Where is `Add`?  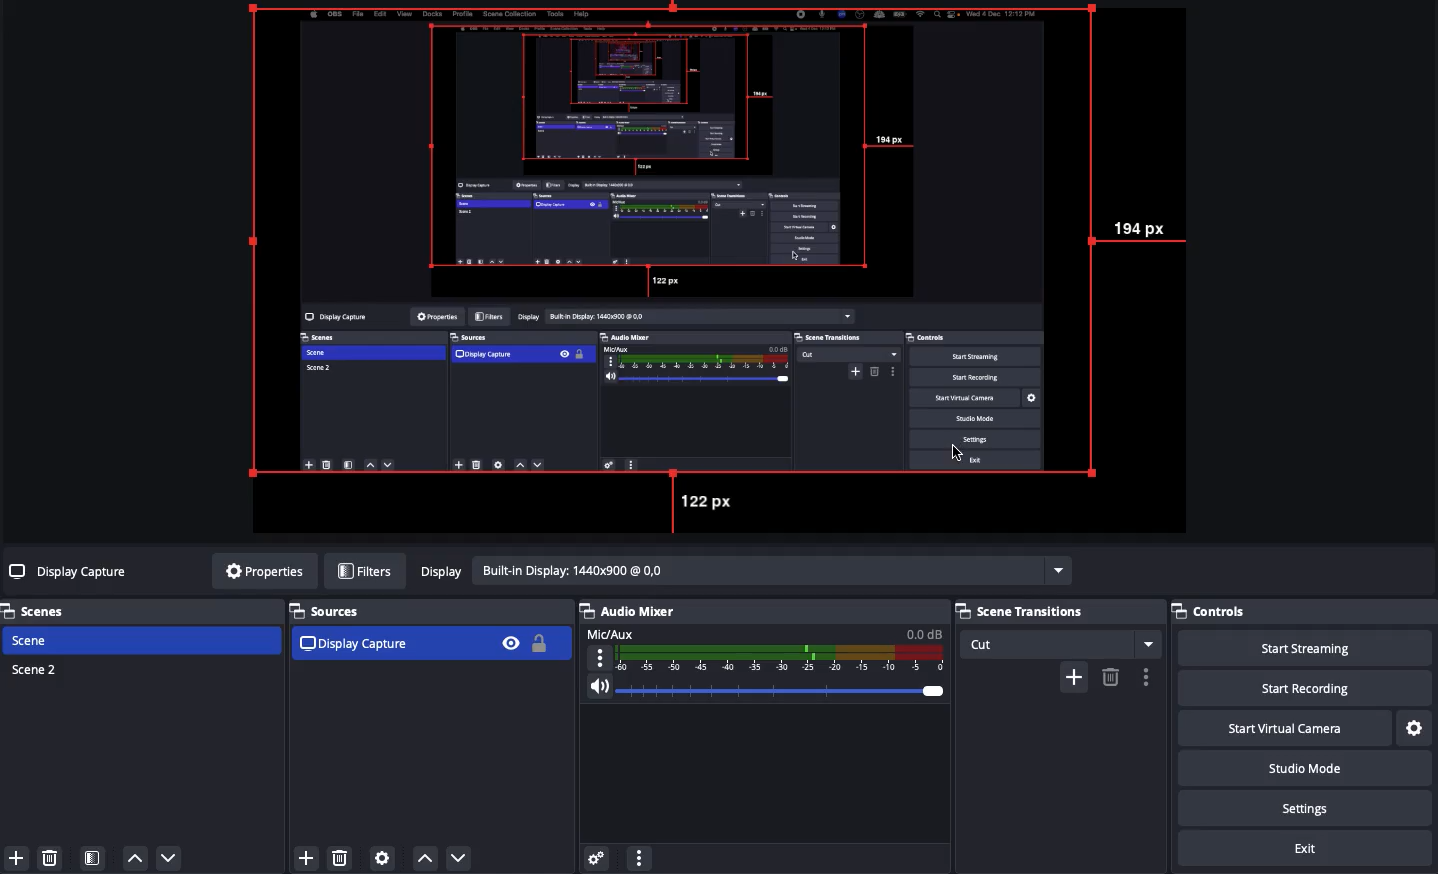 Add is located at coordinates (1073, 675).